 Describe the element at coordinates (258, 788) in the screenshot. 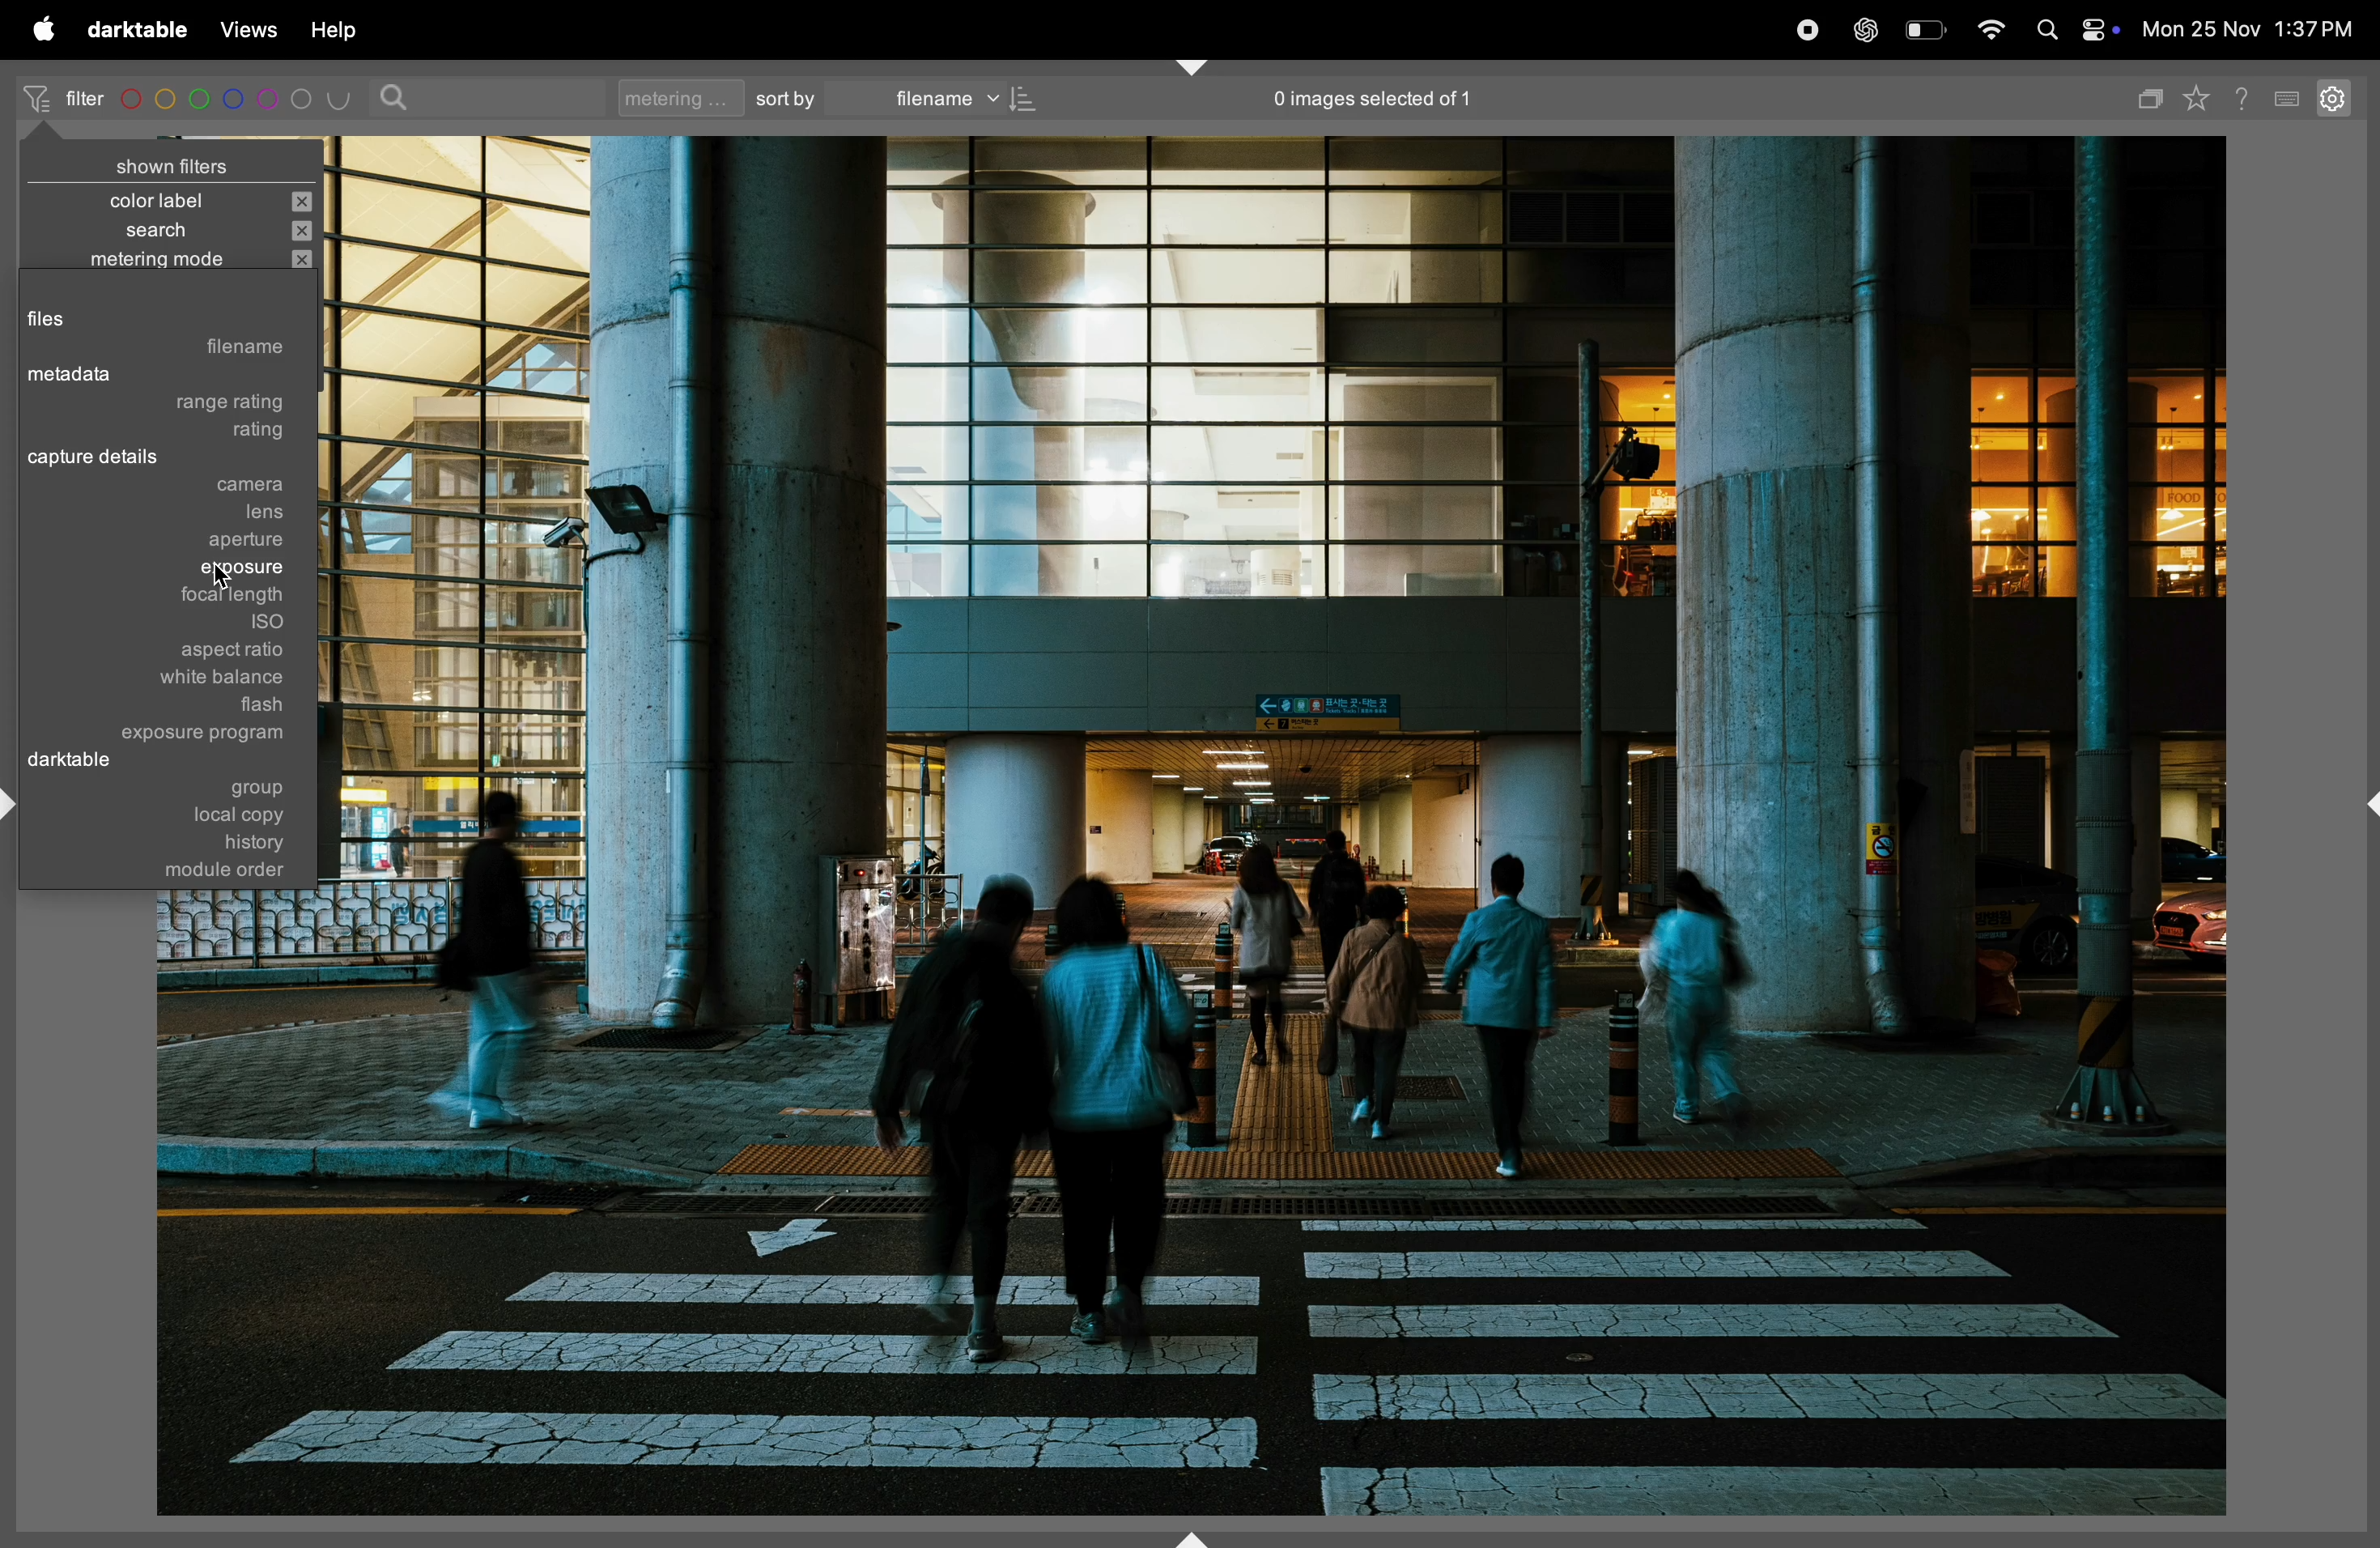

I see `group` at that location.